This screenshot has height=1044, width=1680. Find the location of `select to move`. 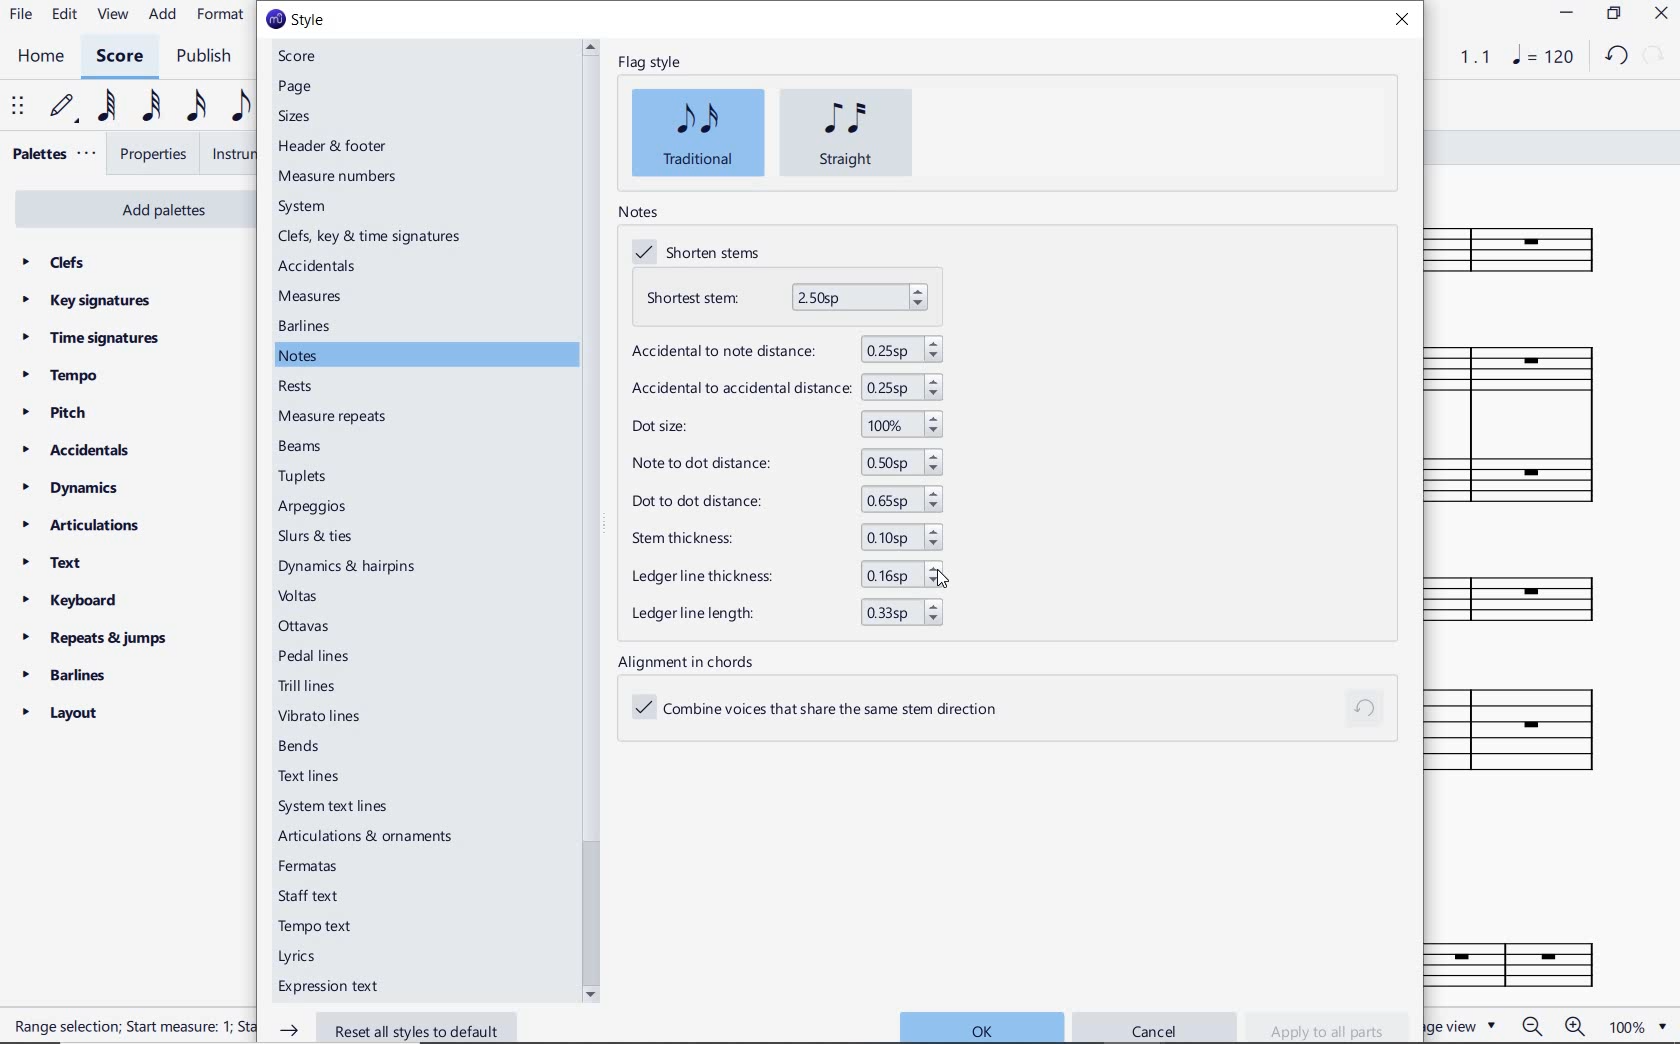

select to move is located at coordinates (16, 107).